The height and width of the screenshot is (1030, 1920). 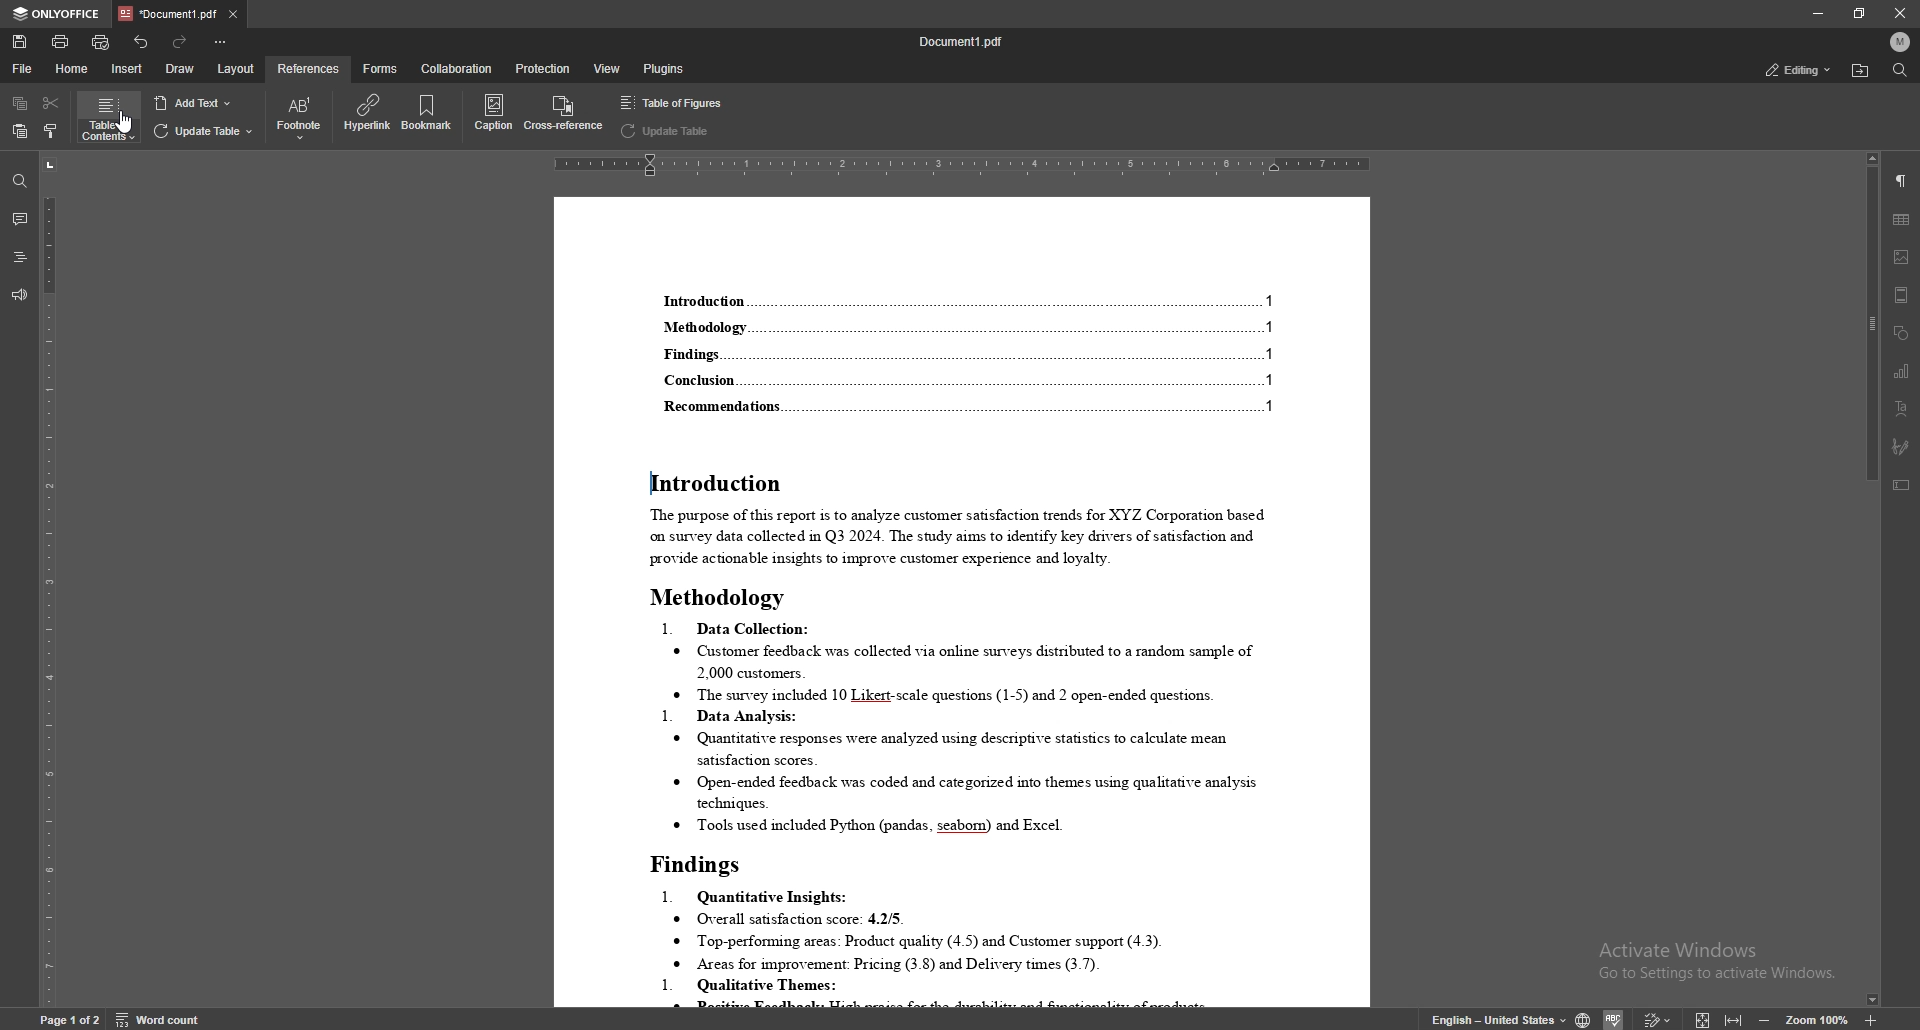 What do you see at coordinates (1900, 332) in the screenshot?
I see `shapes` at bounding box center [1900, 332].